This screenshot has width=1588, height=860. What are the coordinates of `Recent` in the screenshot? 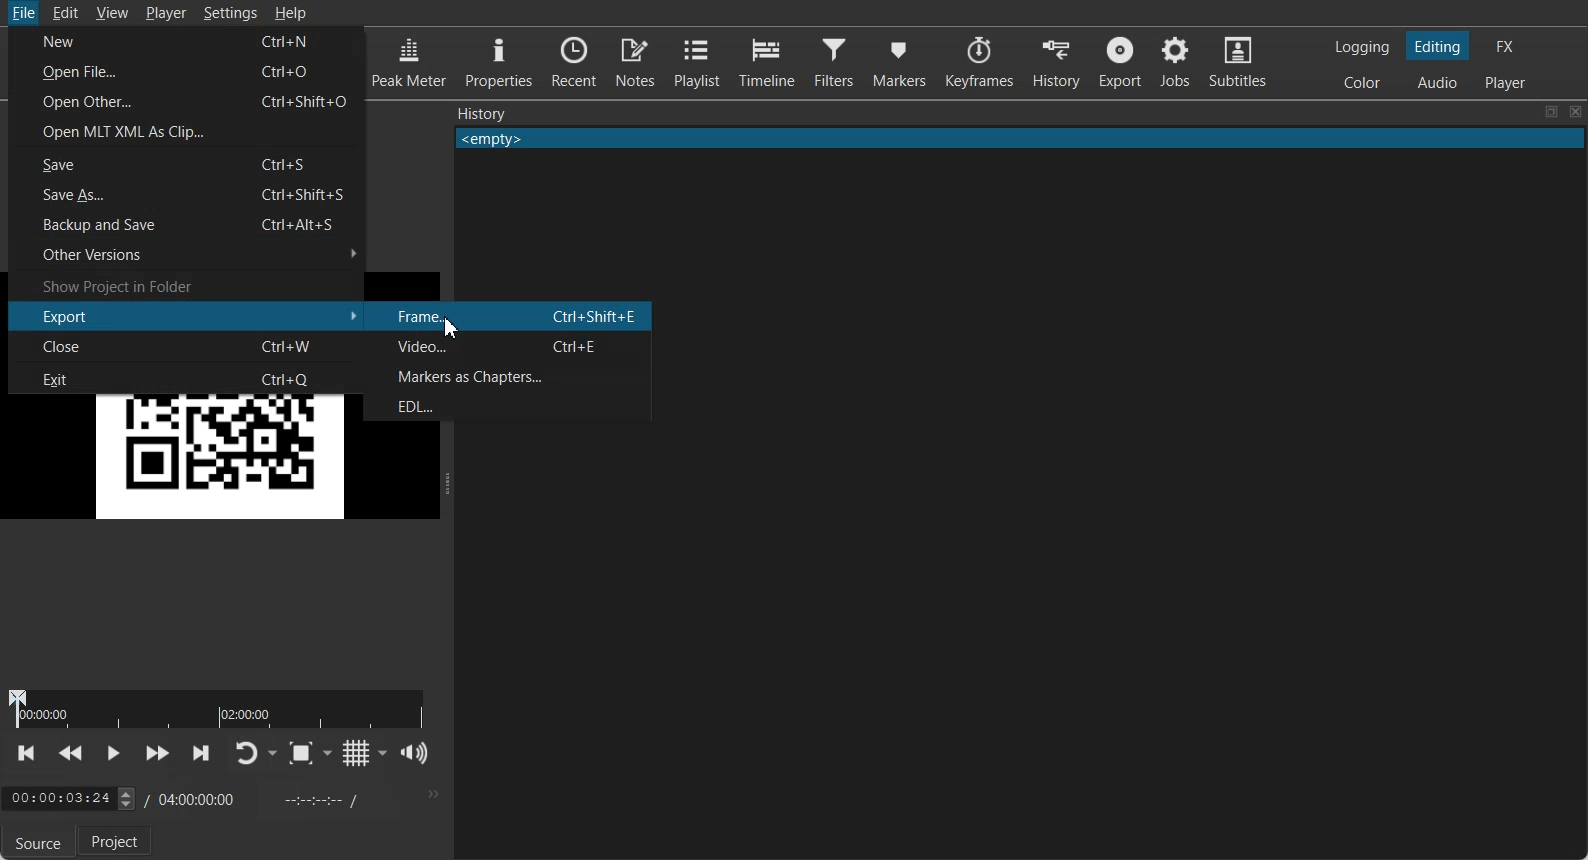 It's located at (574, 60).